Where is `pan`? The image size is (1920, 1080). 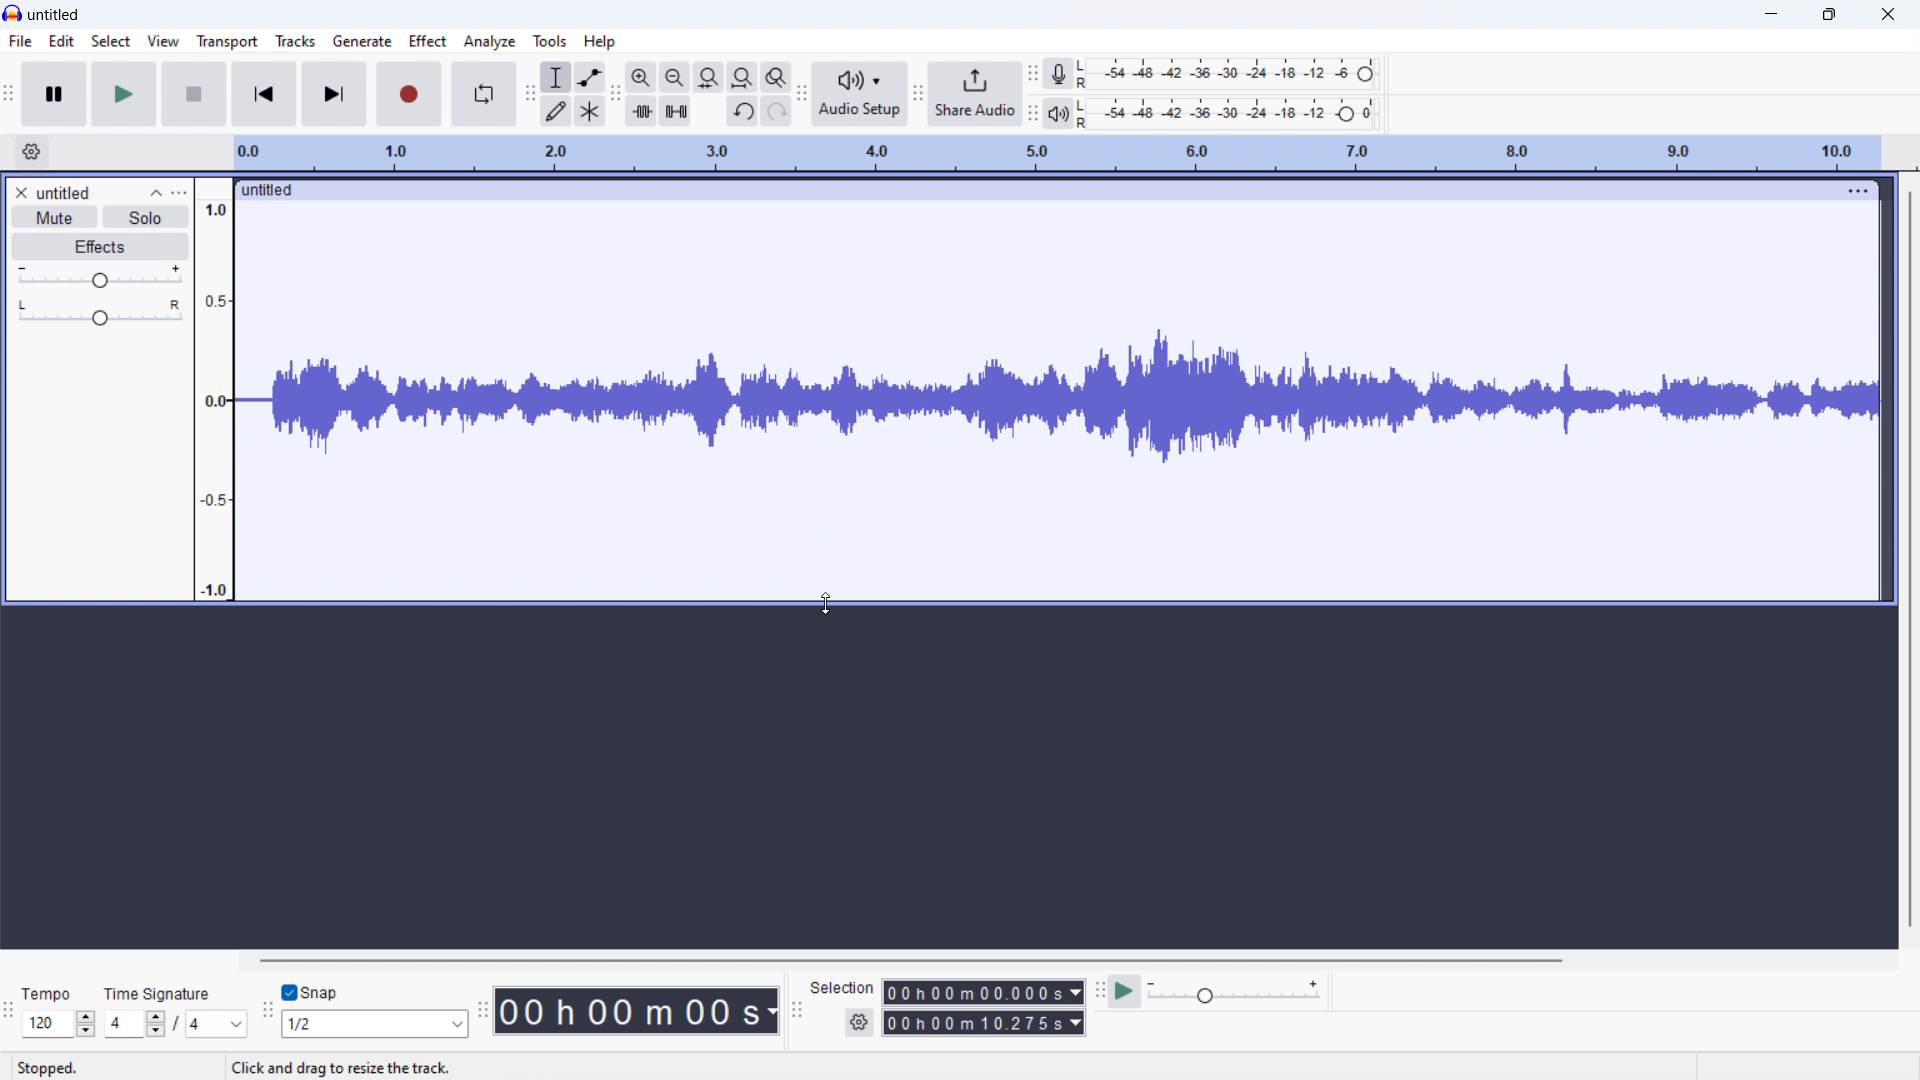 pan is located at coordinates (101, 313).